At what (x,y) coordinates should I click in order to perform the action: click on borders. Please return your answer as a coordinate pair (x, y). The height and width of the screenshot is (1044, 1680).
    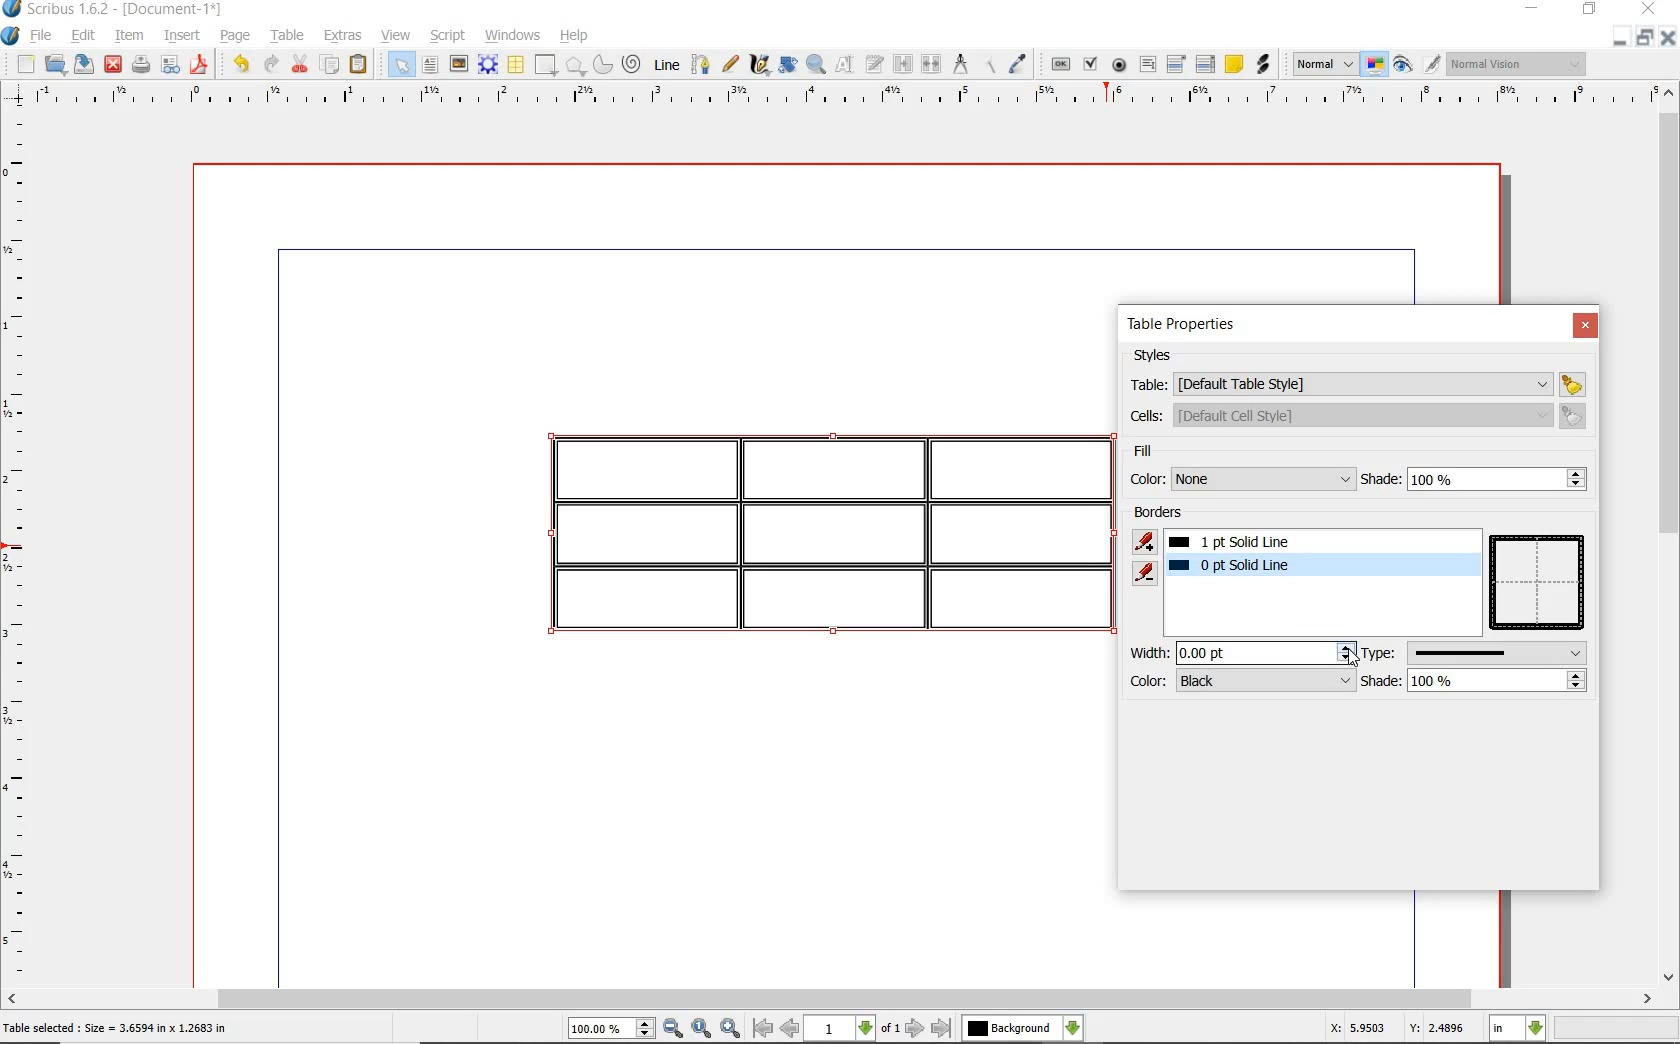
    Looking at the image, I should click on (1162, 514).